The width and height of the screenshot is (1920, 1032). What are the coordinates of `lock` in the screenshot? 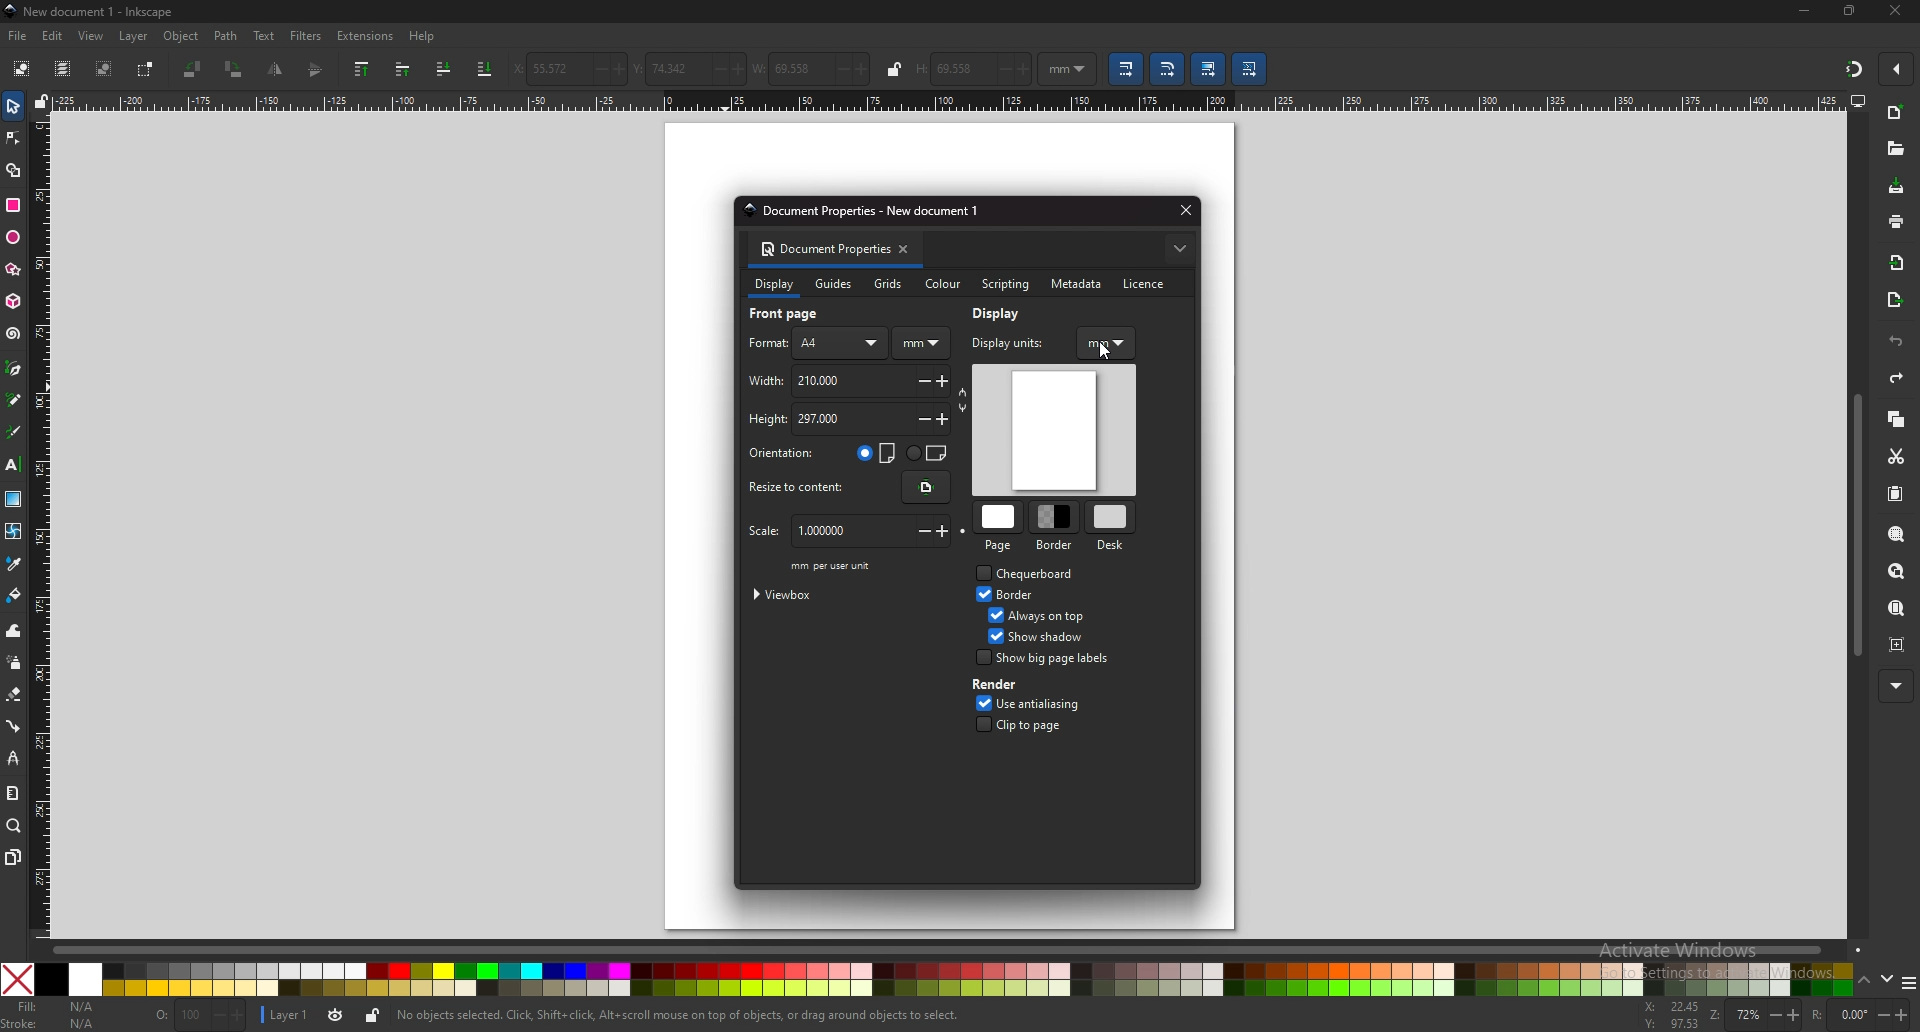 It's located at (895, 69).